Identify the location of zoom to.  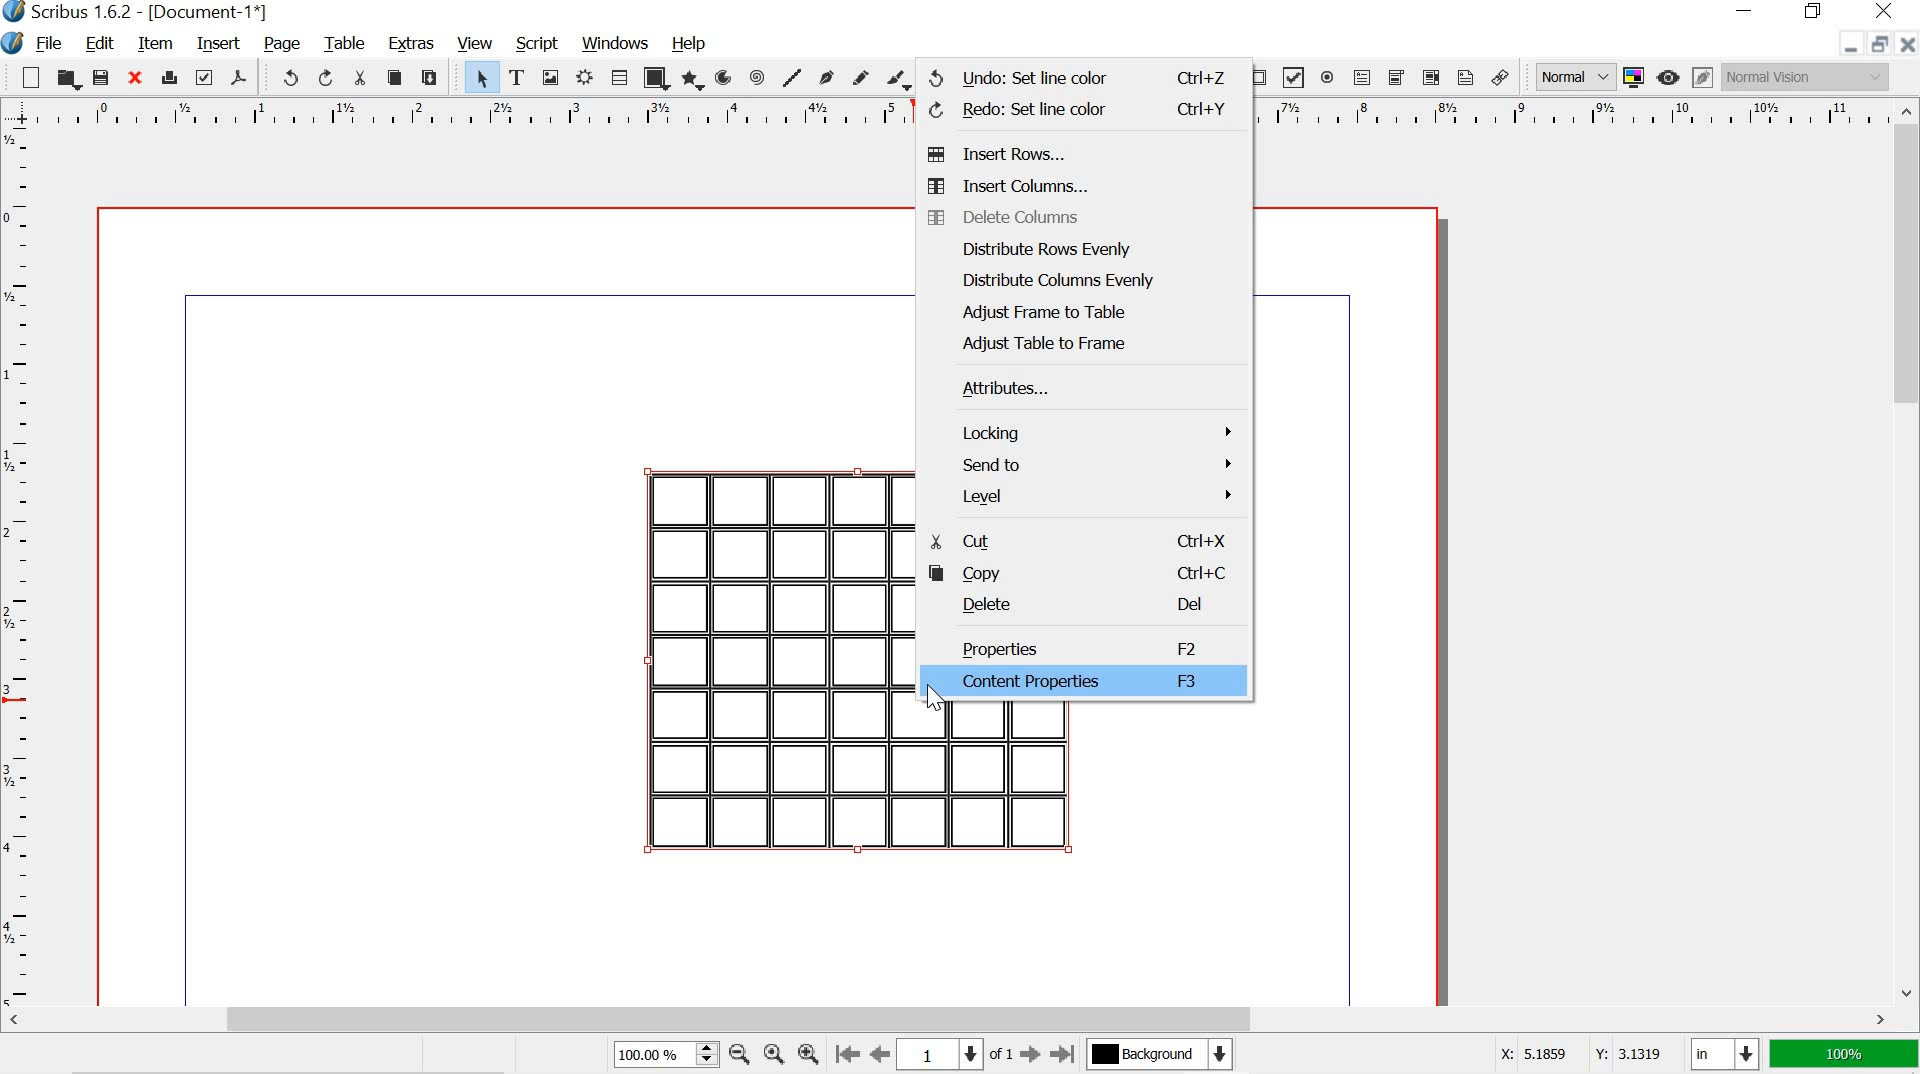
(772, 1053).